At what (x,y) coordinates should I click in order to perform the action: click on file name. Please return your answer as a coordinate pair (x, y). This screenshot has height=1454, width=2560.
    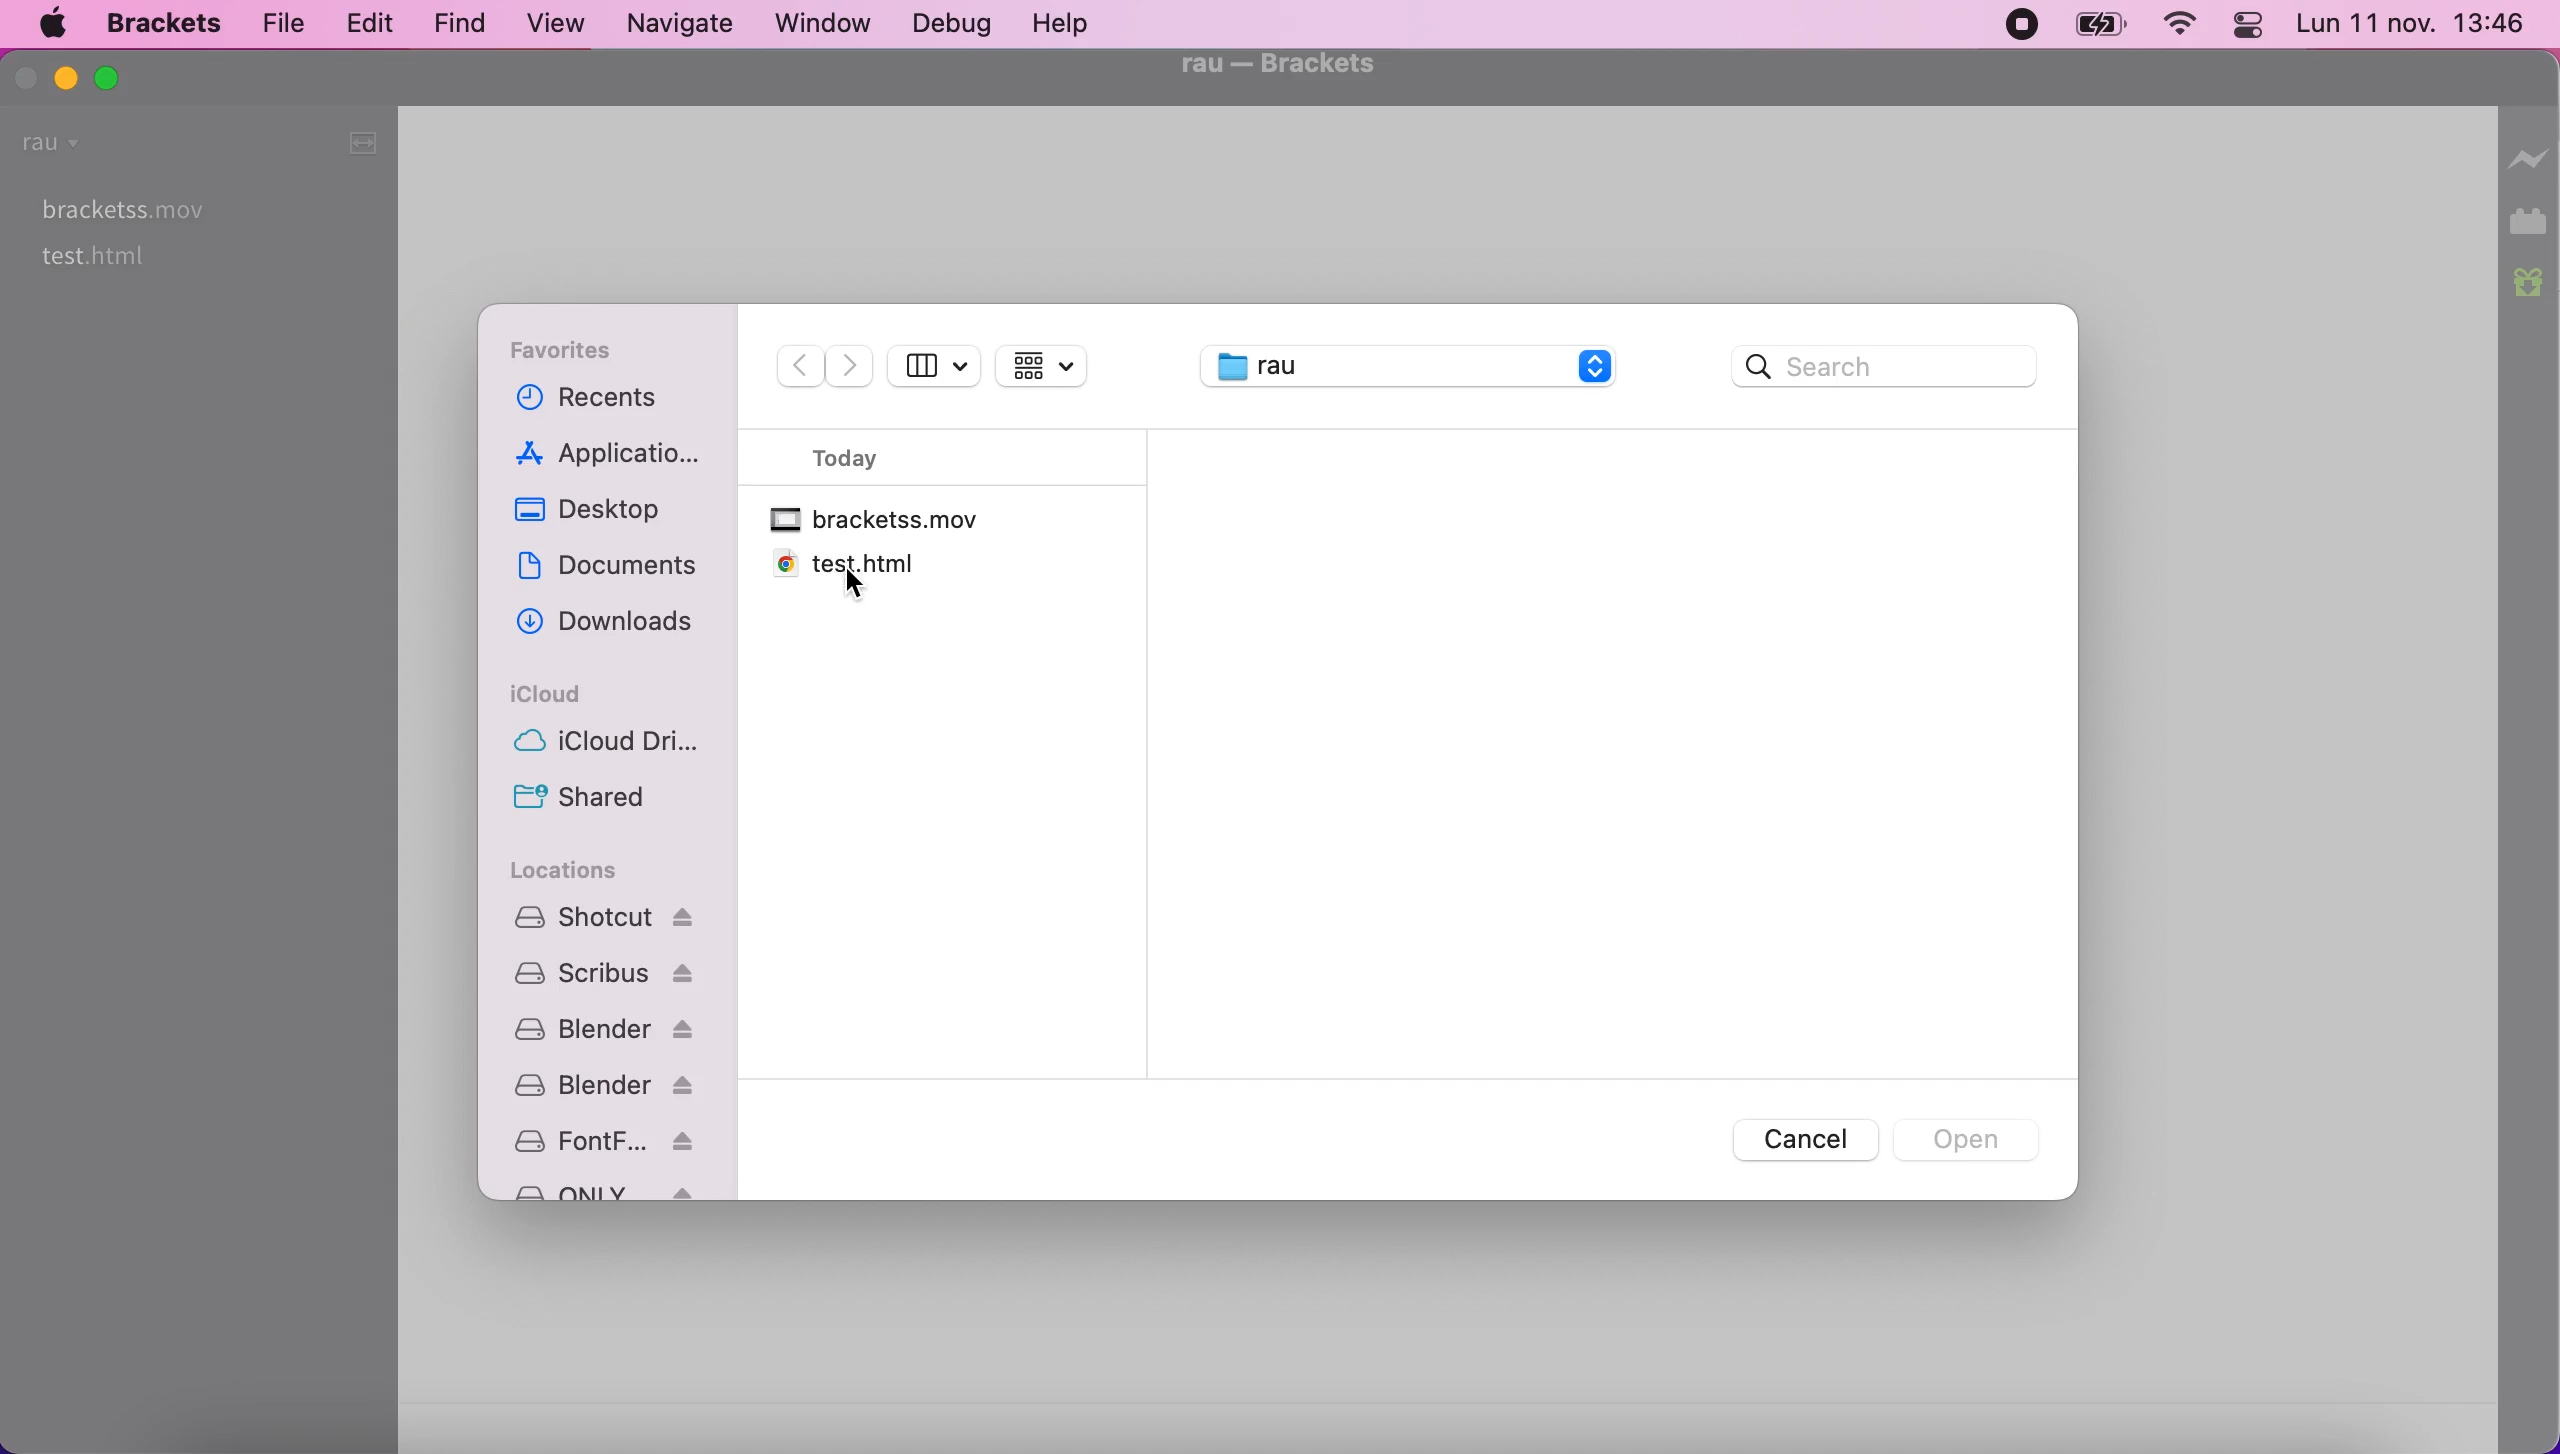
    Looking at the image, I should click on (1278, 65).